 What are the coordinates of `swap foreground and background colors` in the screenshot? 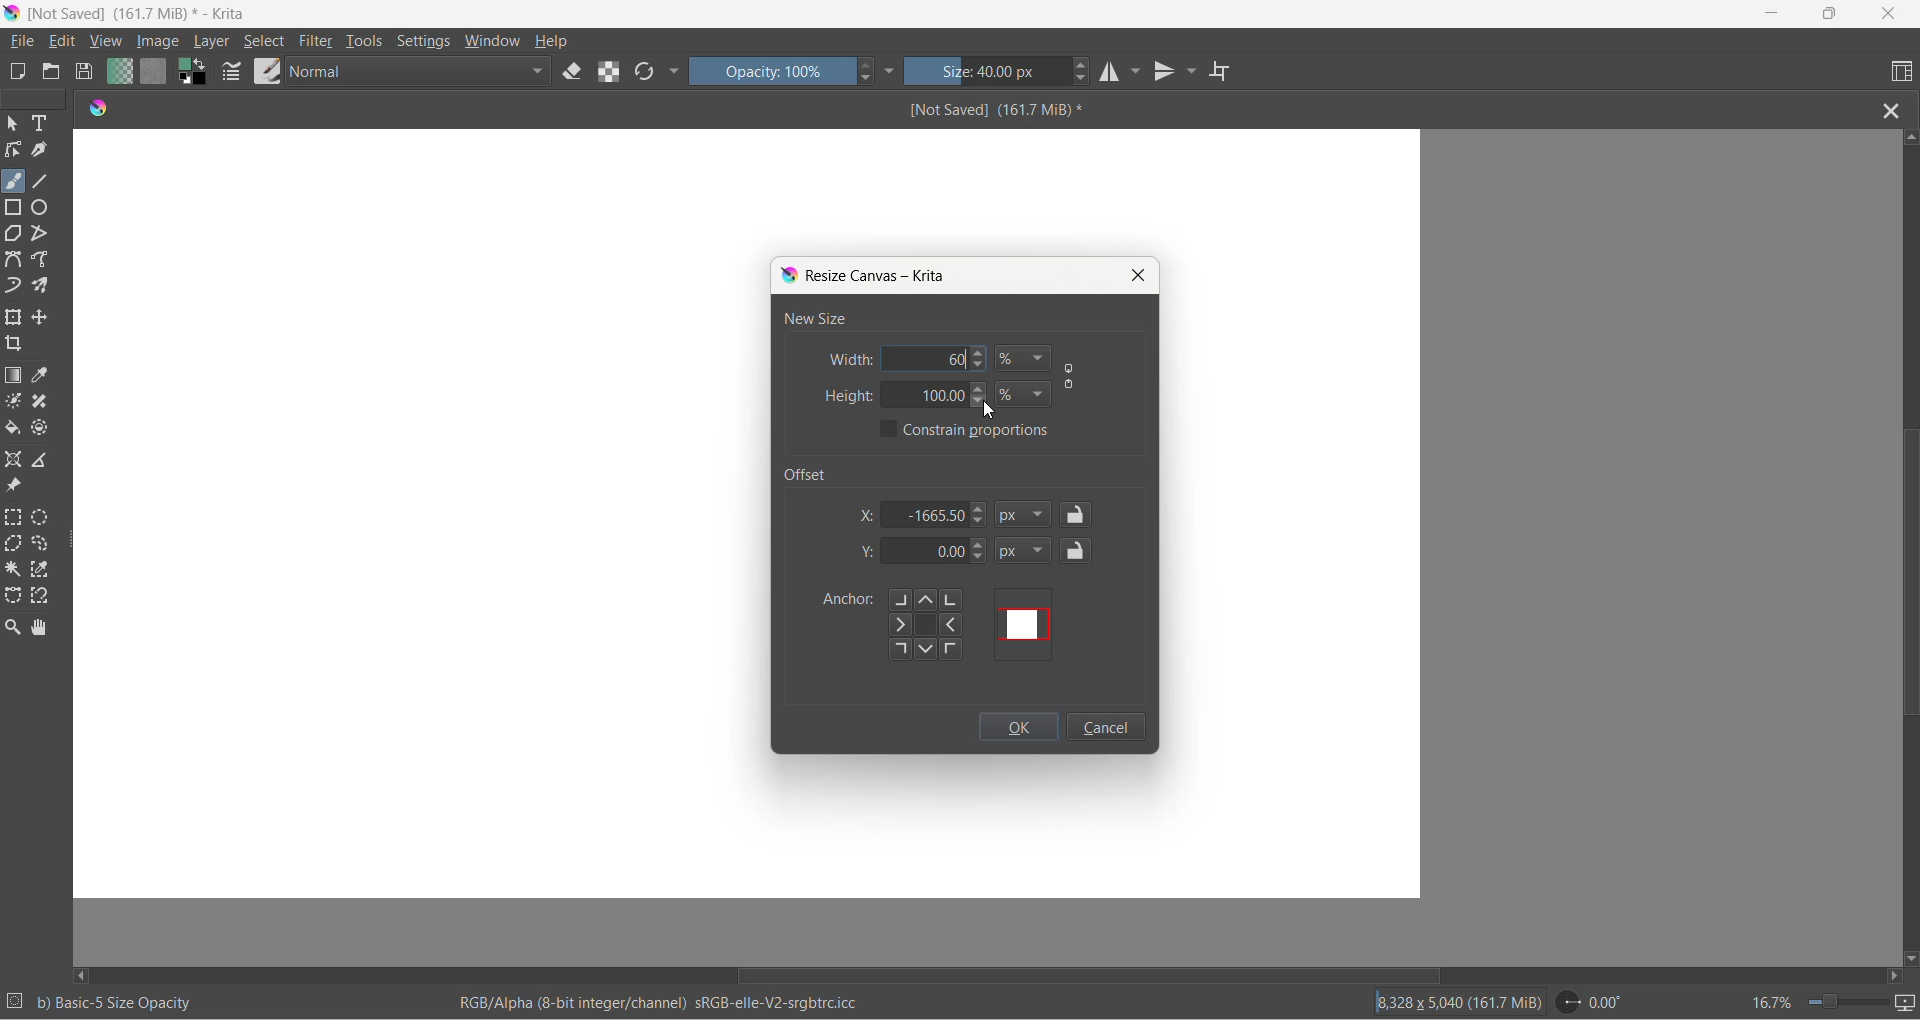 It's located at (197, 76).